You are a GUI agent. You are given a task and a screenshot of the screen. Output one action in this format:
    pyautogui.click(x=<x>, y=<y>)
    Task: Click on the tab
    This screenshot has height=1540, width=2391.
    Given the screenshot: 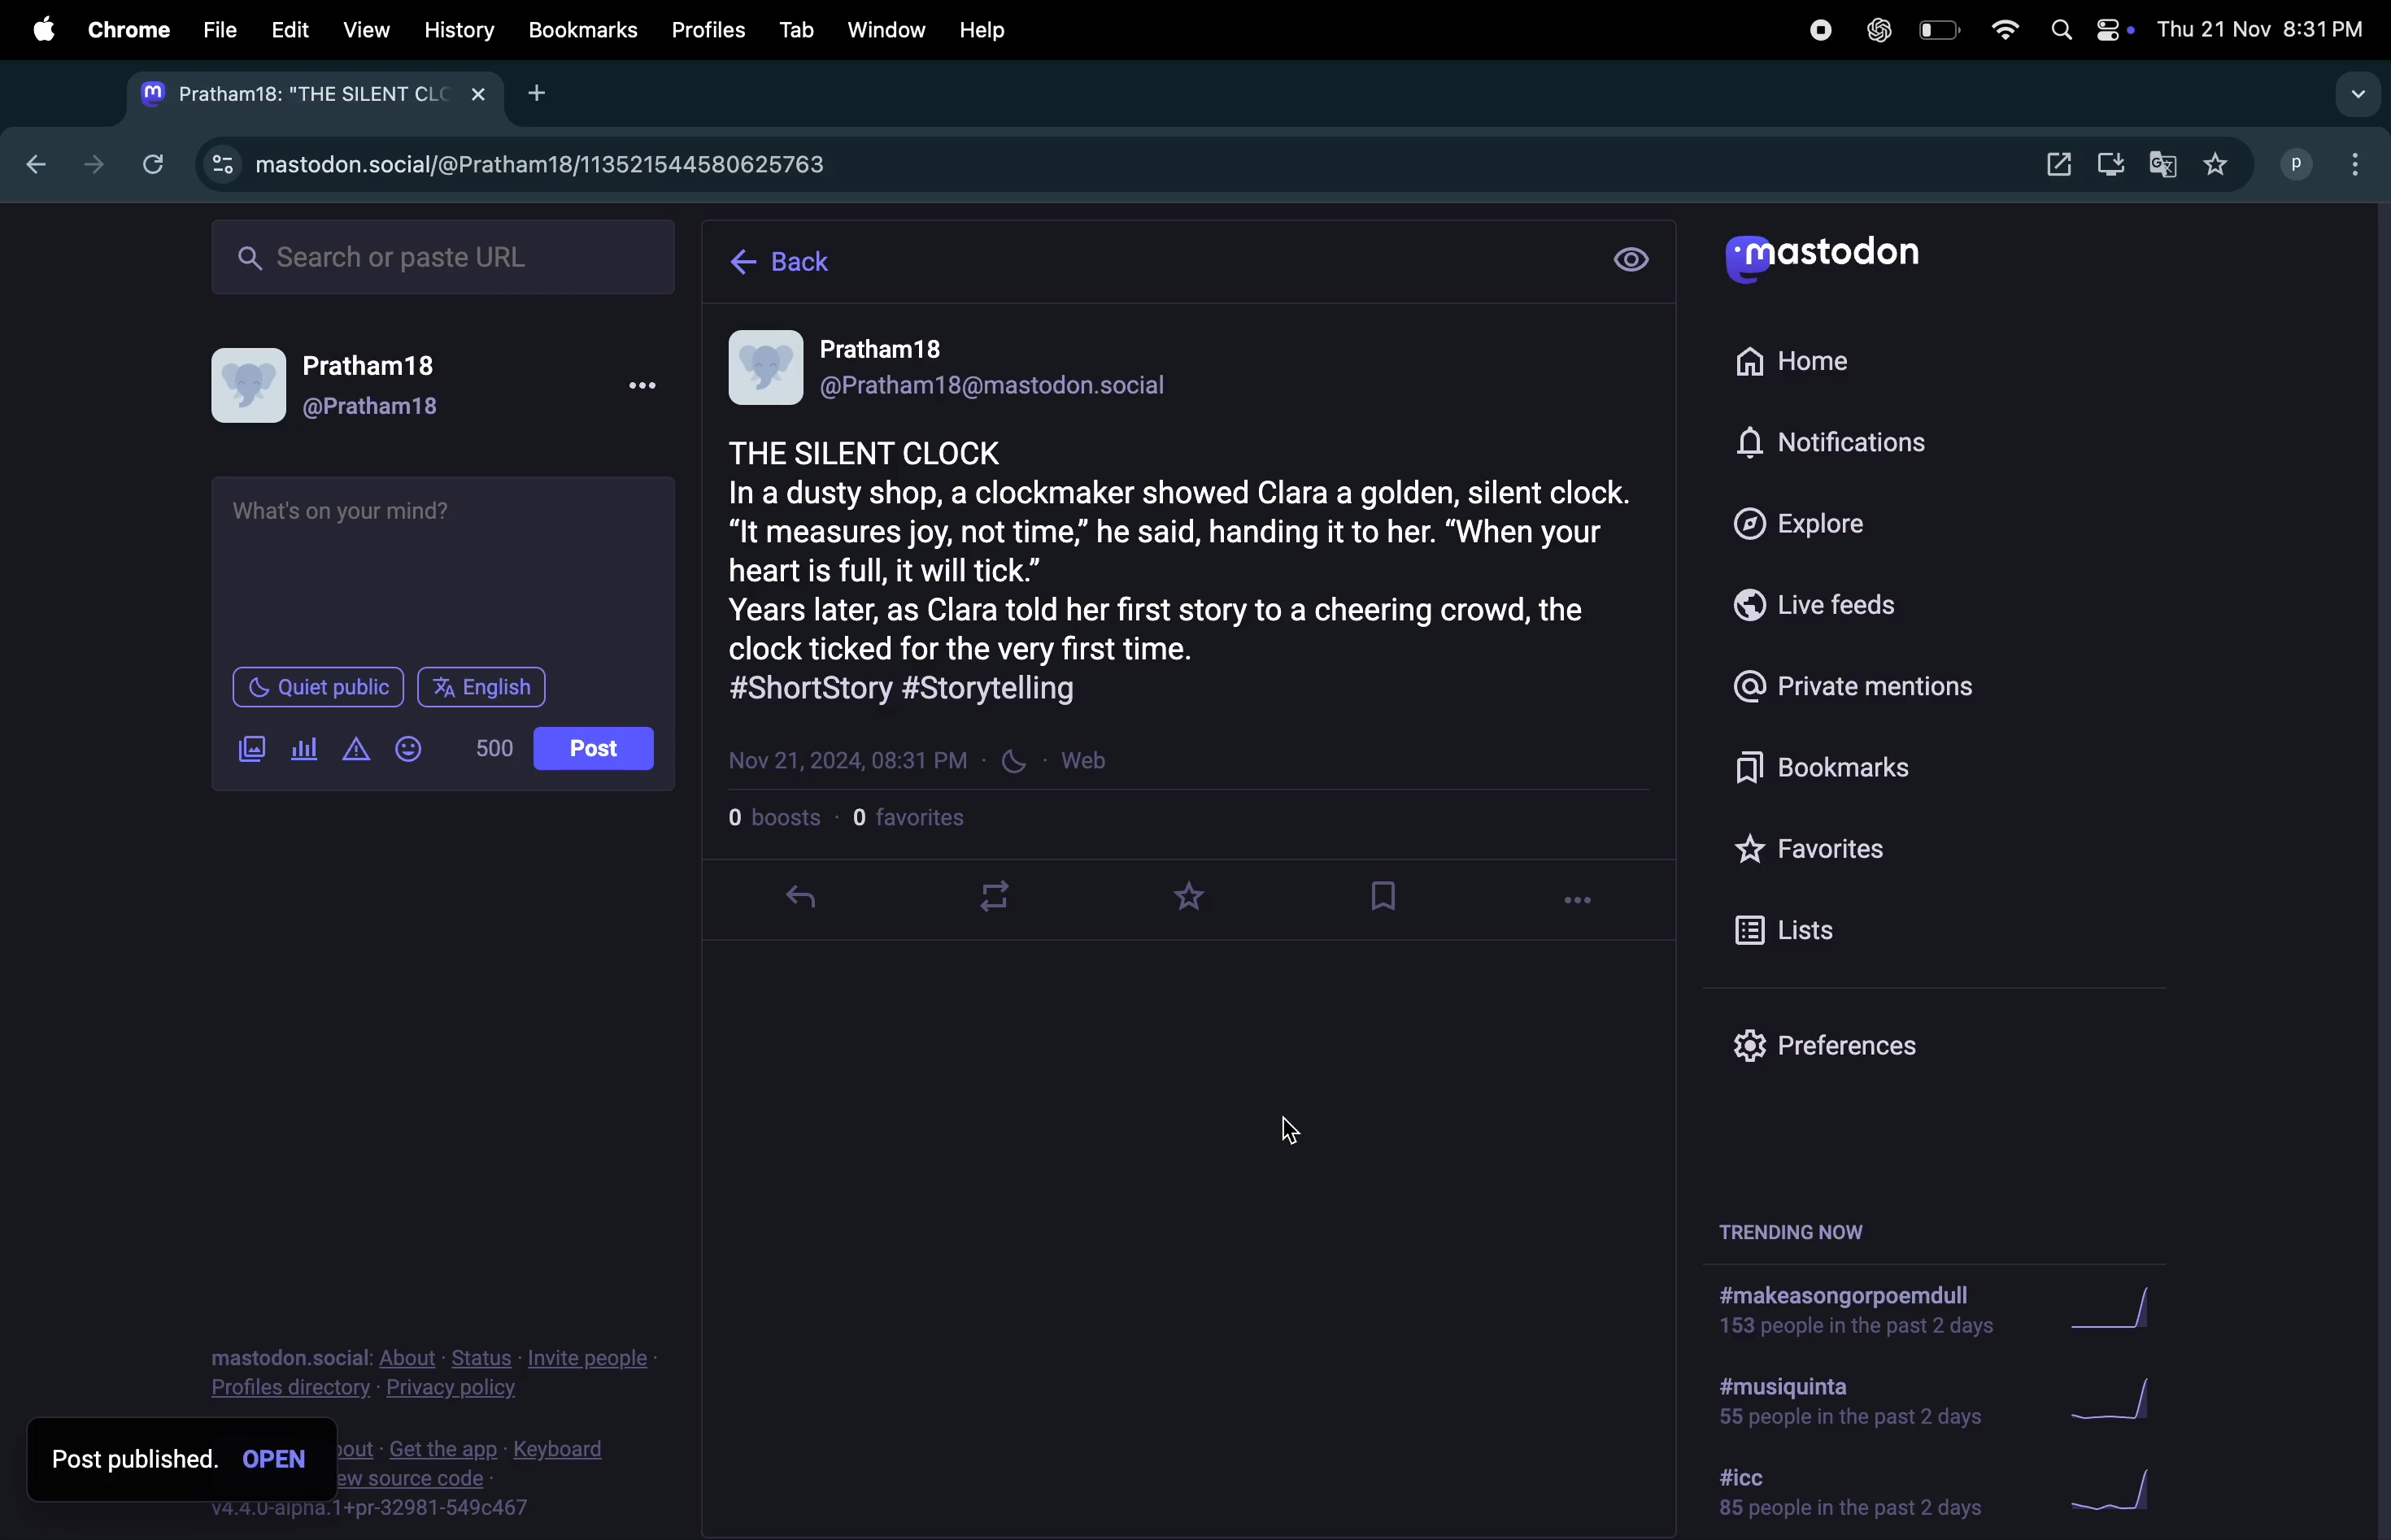 What is the action you would take?
    pyautogui.click(x=797, y=30)
    